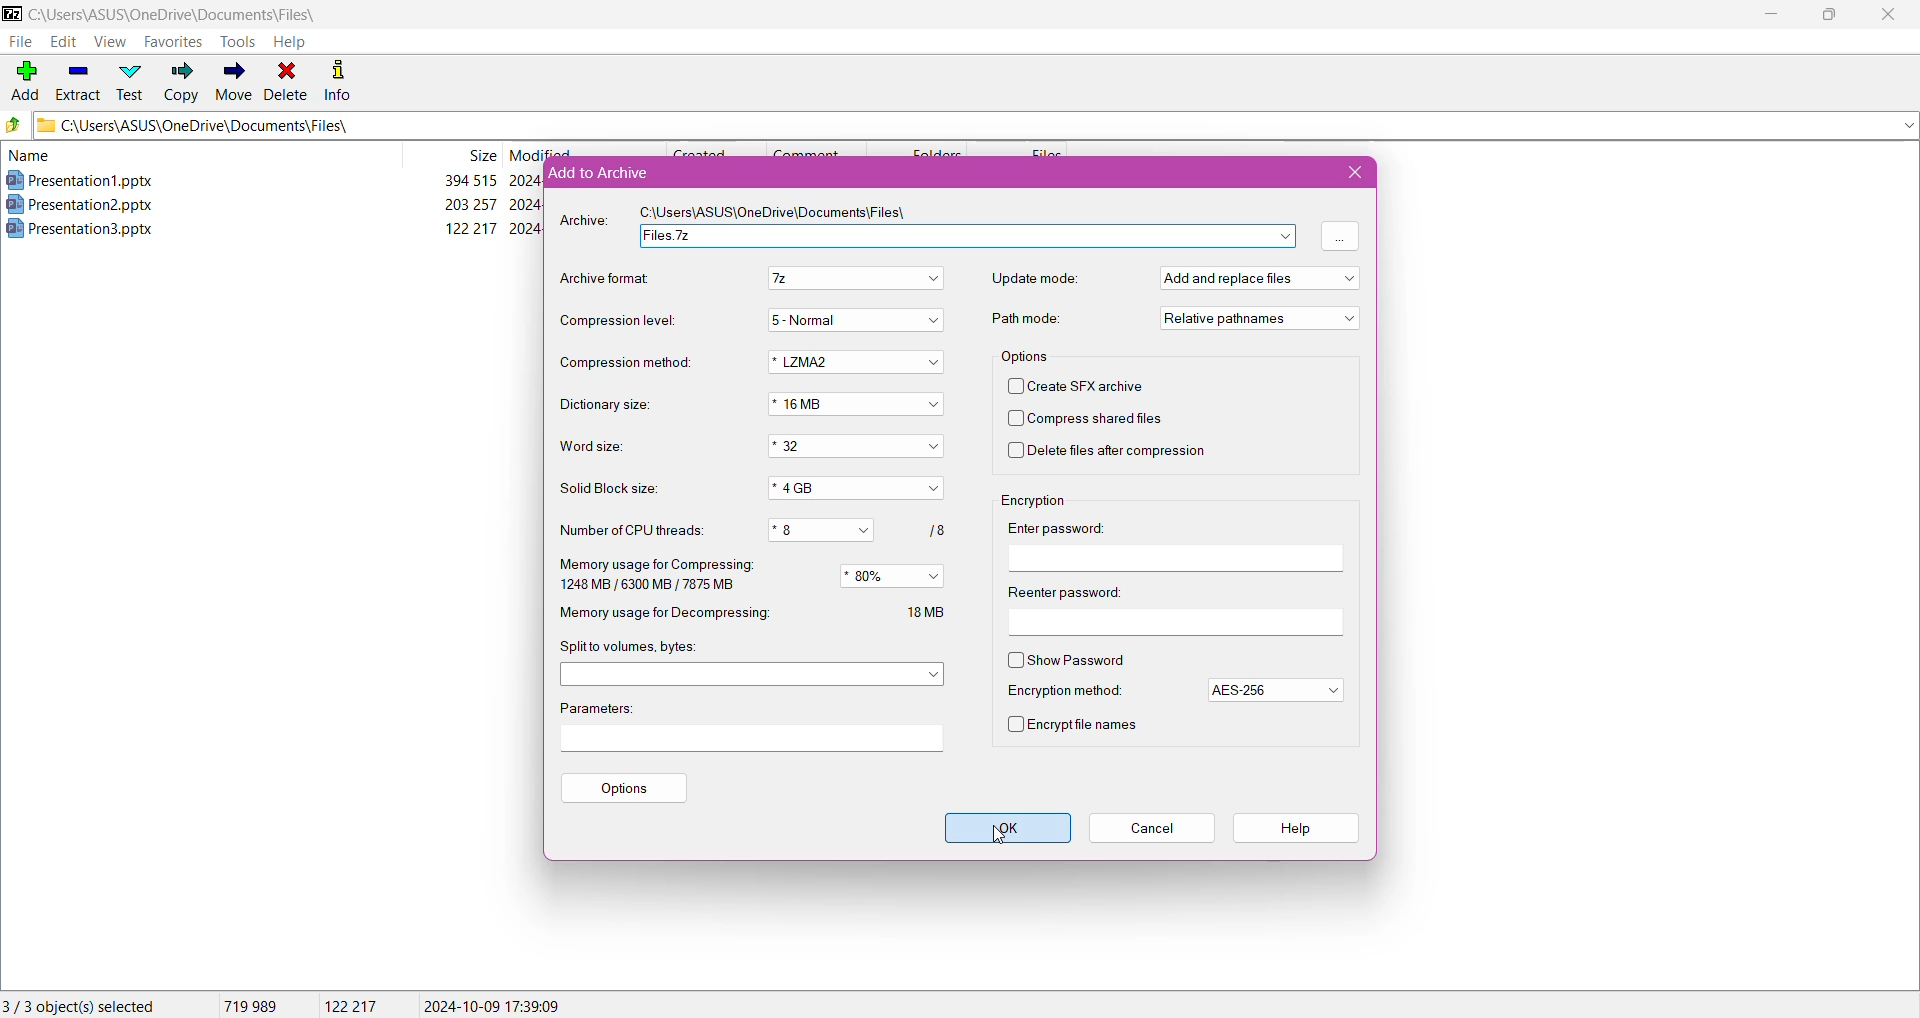 This screenshot has height=1018, width=1920. Describe the element at coordinates (626, 363) in the screenshot. I see `Compression method` at that location.